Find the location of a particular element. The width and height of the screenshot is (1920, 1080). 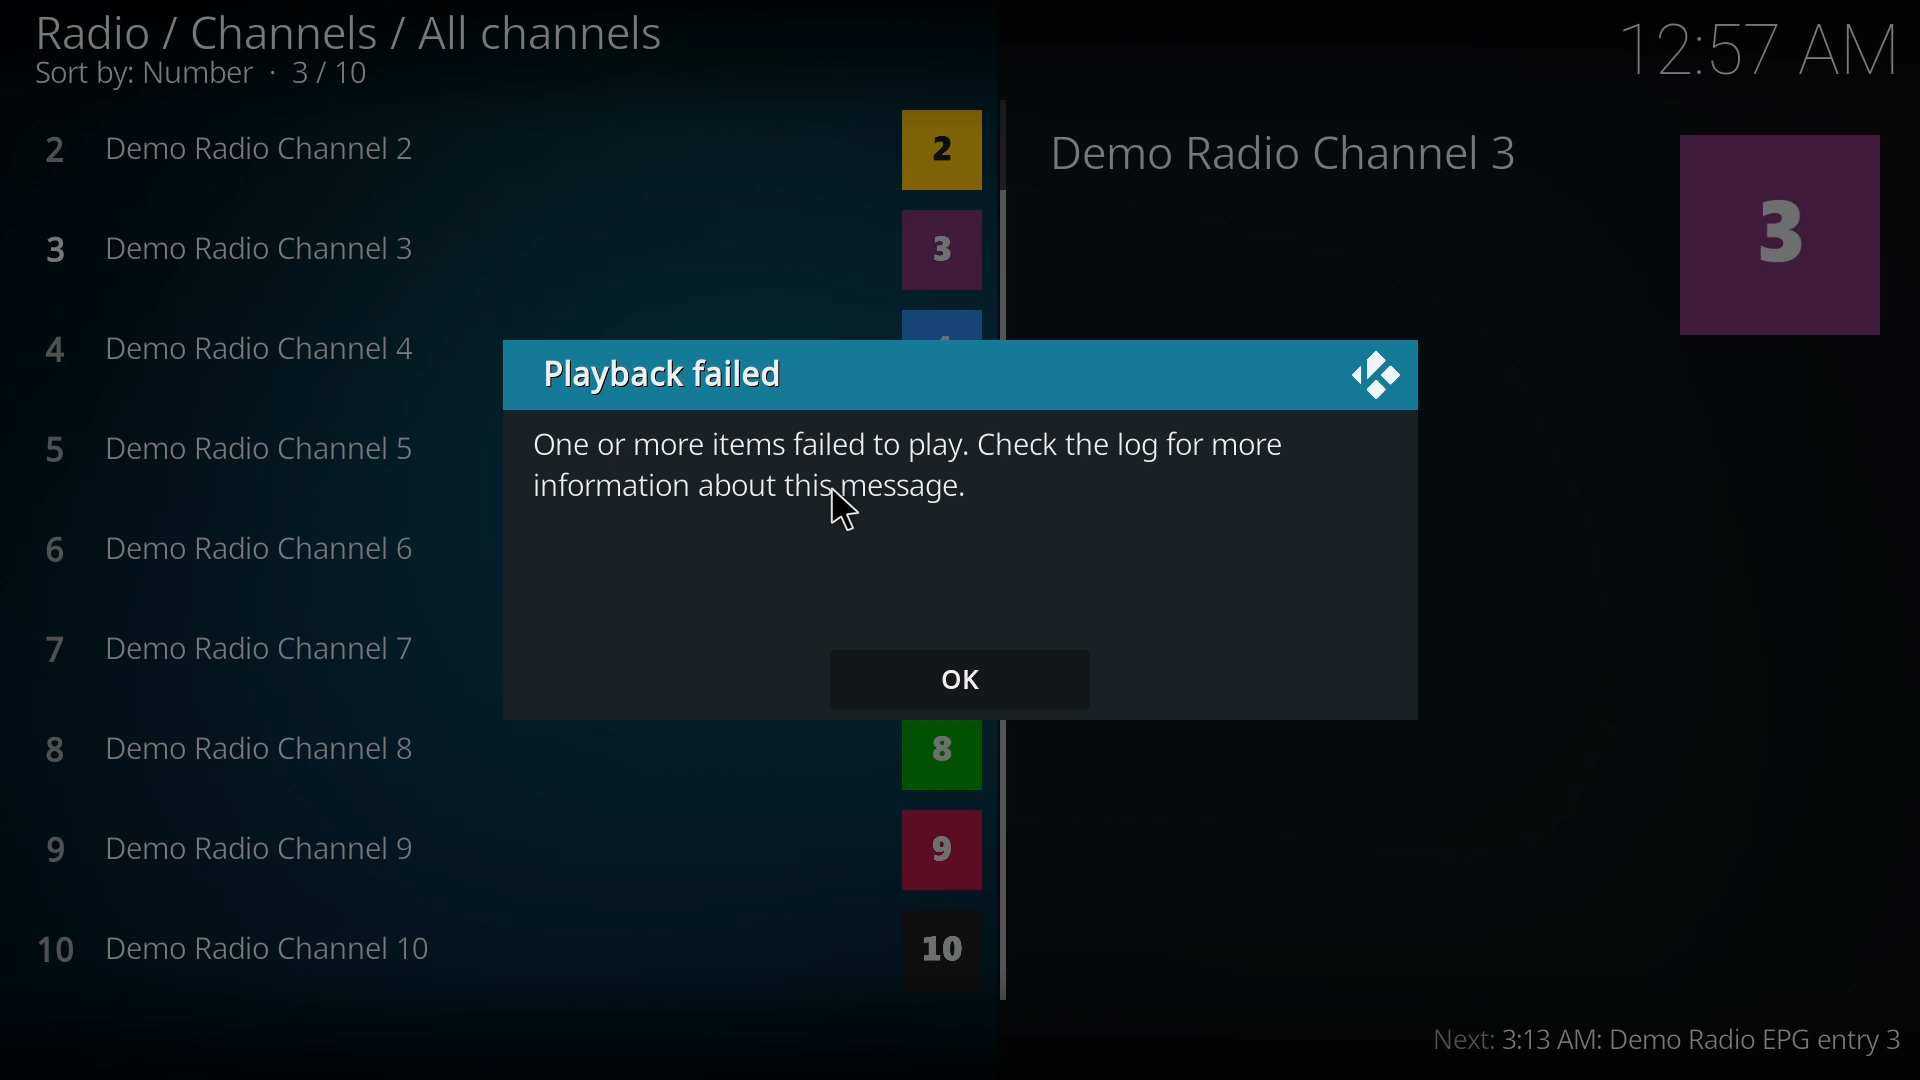

3 is located at coordinates (940, 250).